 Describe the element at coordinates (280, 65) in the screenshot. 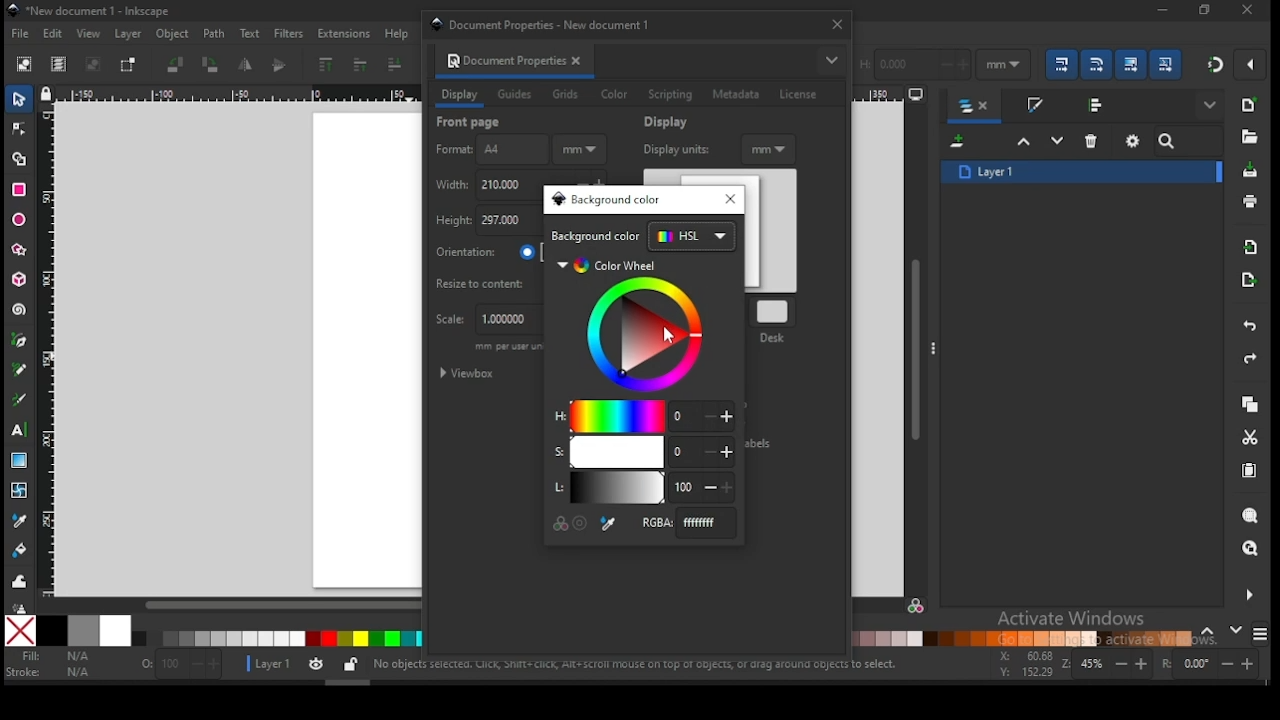

I see `object flip vertical` at that location.